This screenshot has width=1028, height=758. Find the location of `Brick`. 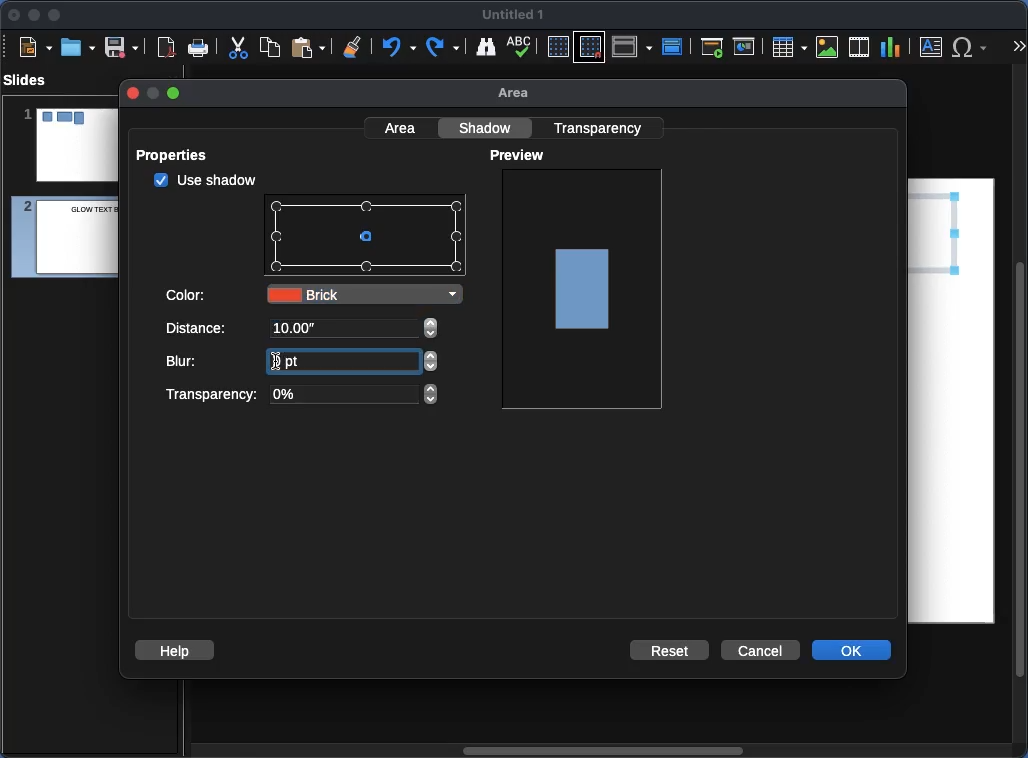

Brick is located at coordinates (364, 294).